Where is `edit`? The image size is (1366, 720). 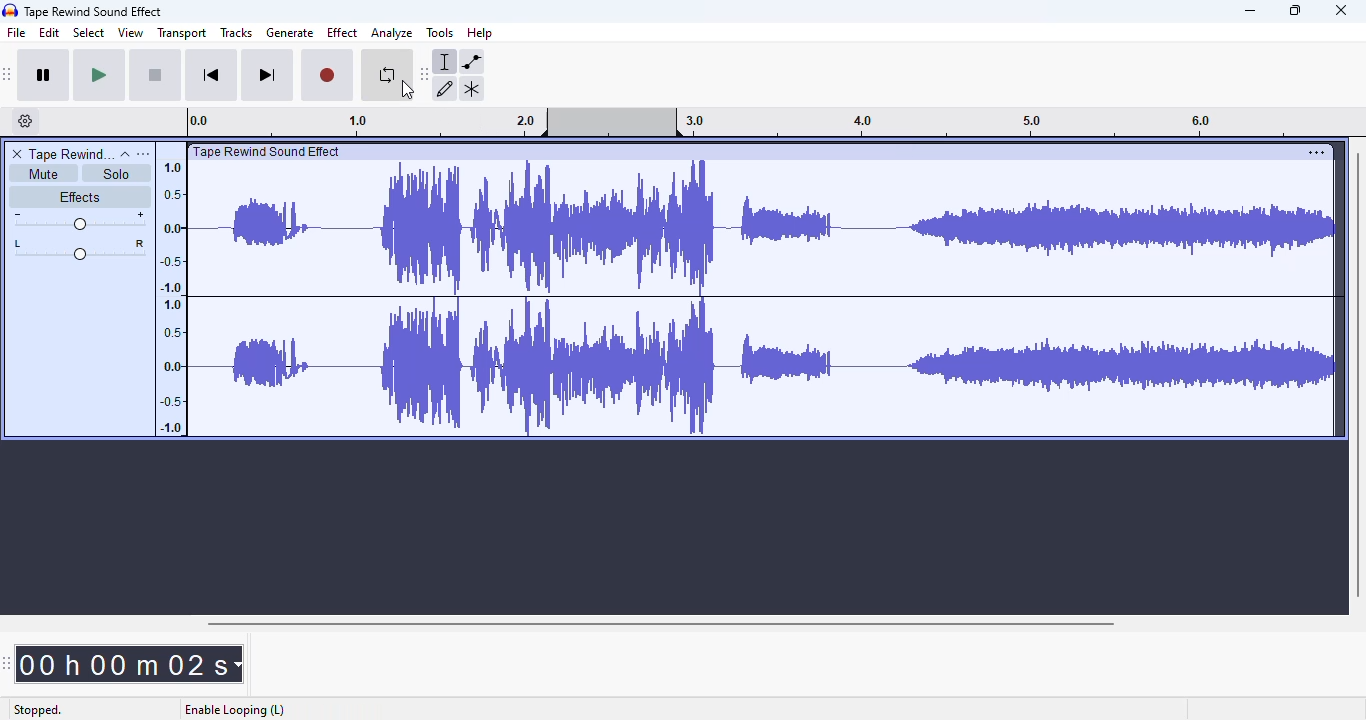
edit is located at coordinates (50, 33).